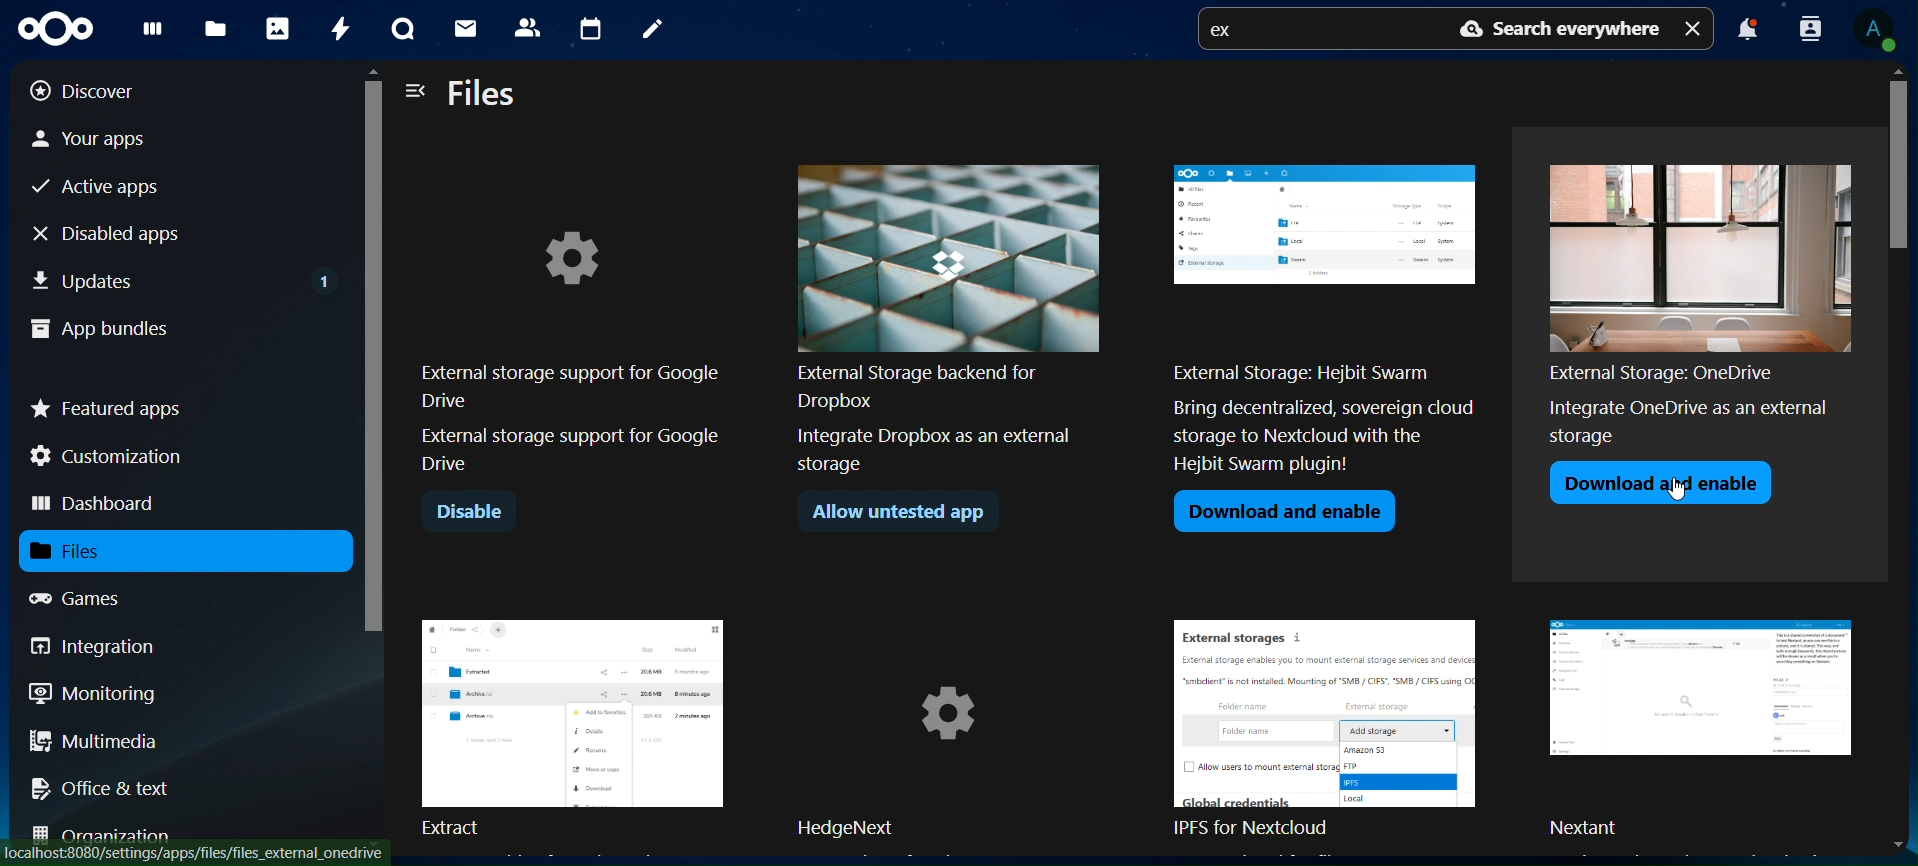  Describe the element at coordinates (1901, 460) in the screenshot. I see `scrollbar` at that location.